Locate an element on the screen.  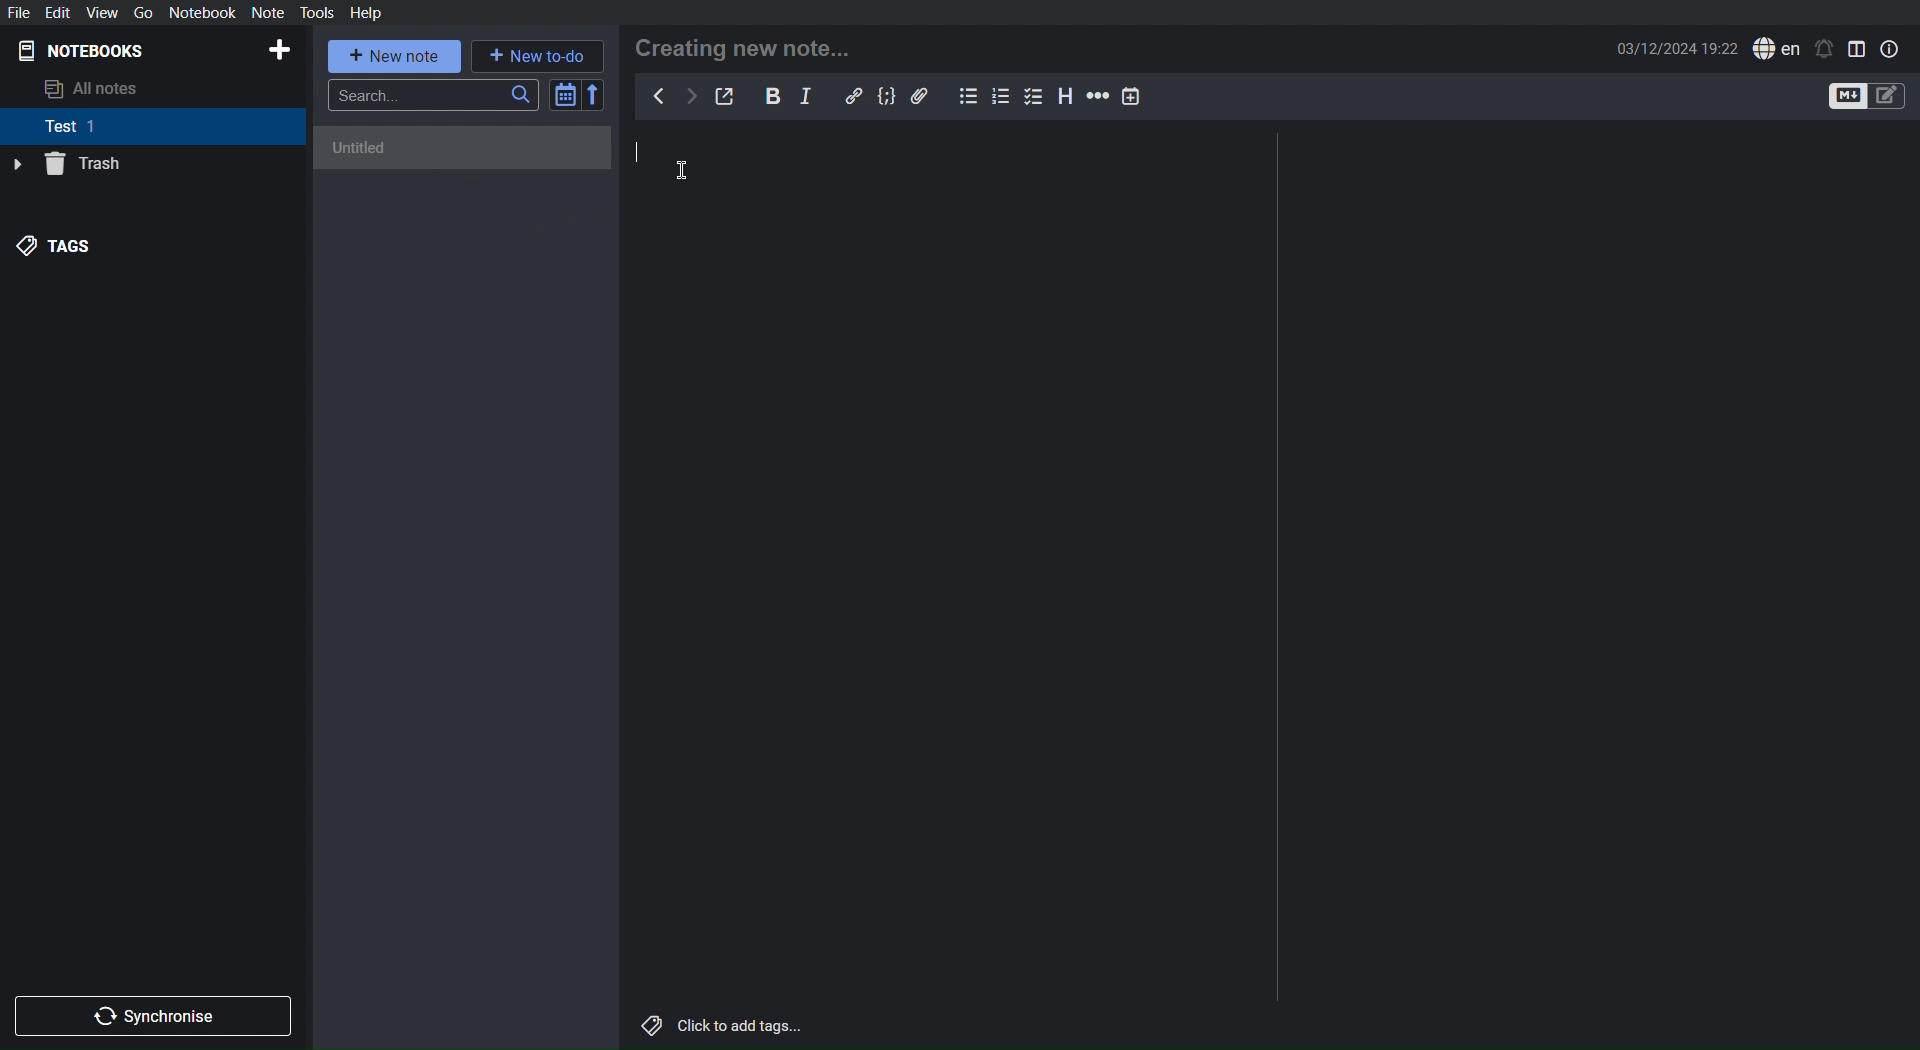
Tags is located at coordinates (56, 247).